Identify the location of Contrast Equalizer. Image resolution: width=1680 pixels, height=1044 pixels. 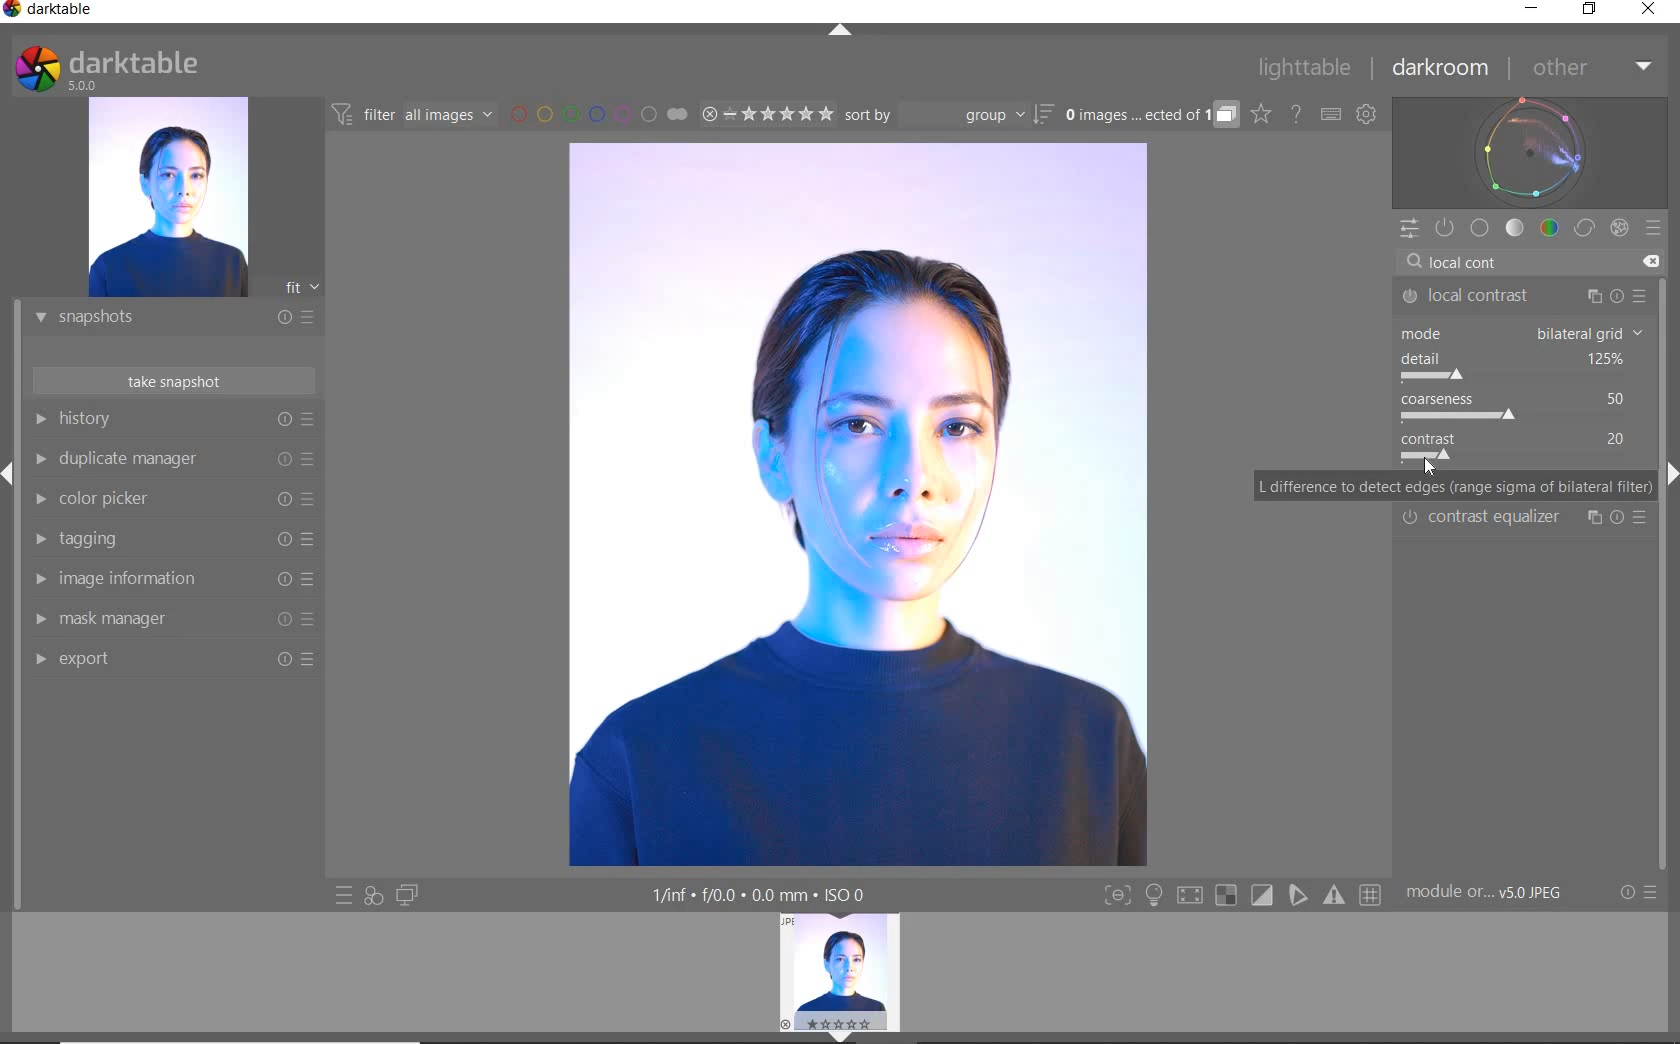
(1524, 520).